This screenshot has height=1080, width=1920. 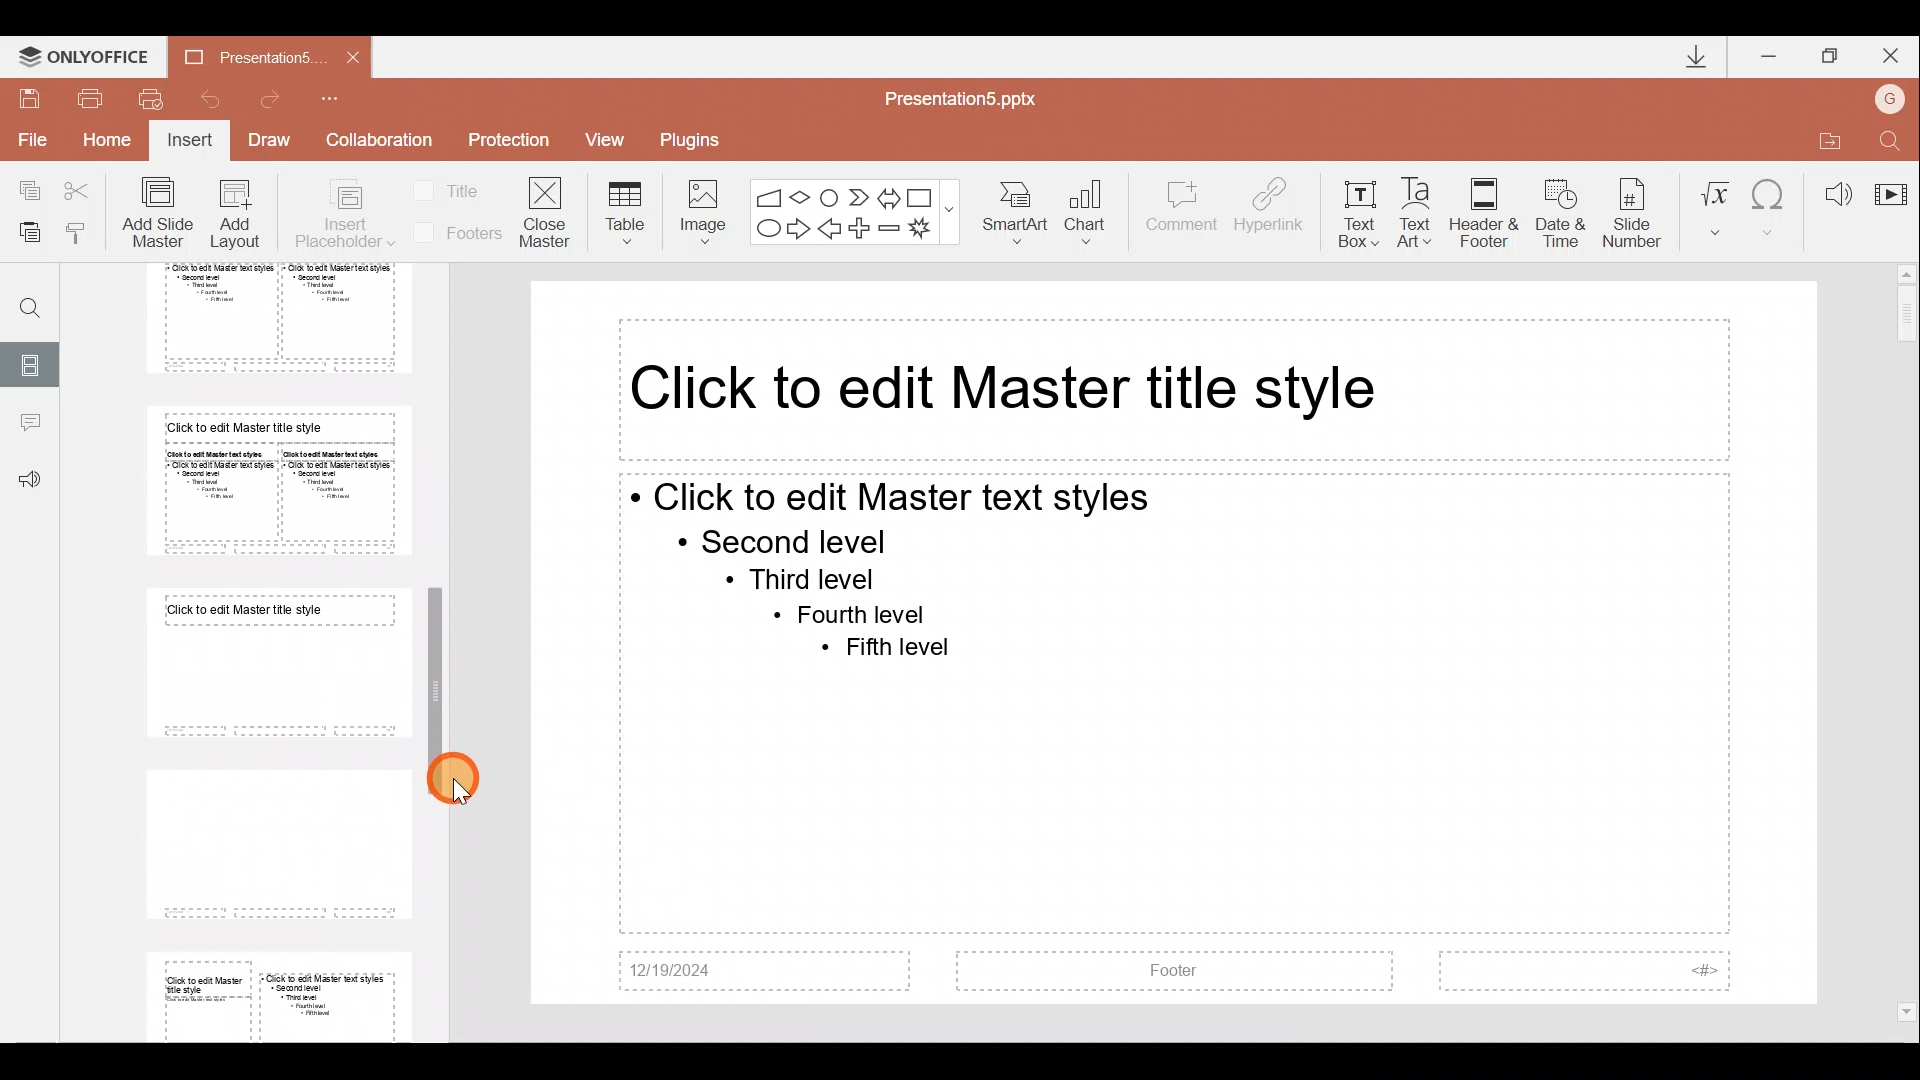 What do you see at coordinates (162, 213) in the screenshot?
I see `Add slide master` at bounding box center [162, 213].